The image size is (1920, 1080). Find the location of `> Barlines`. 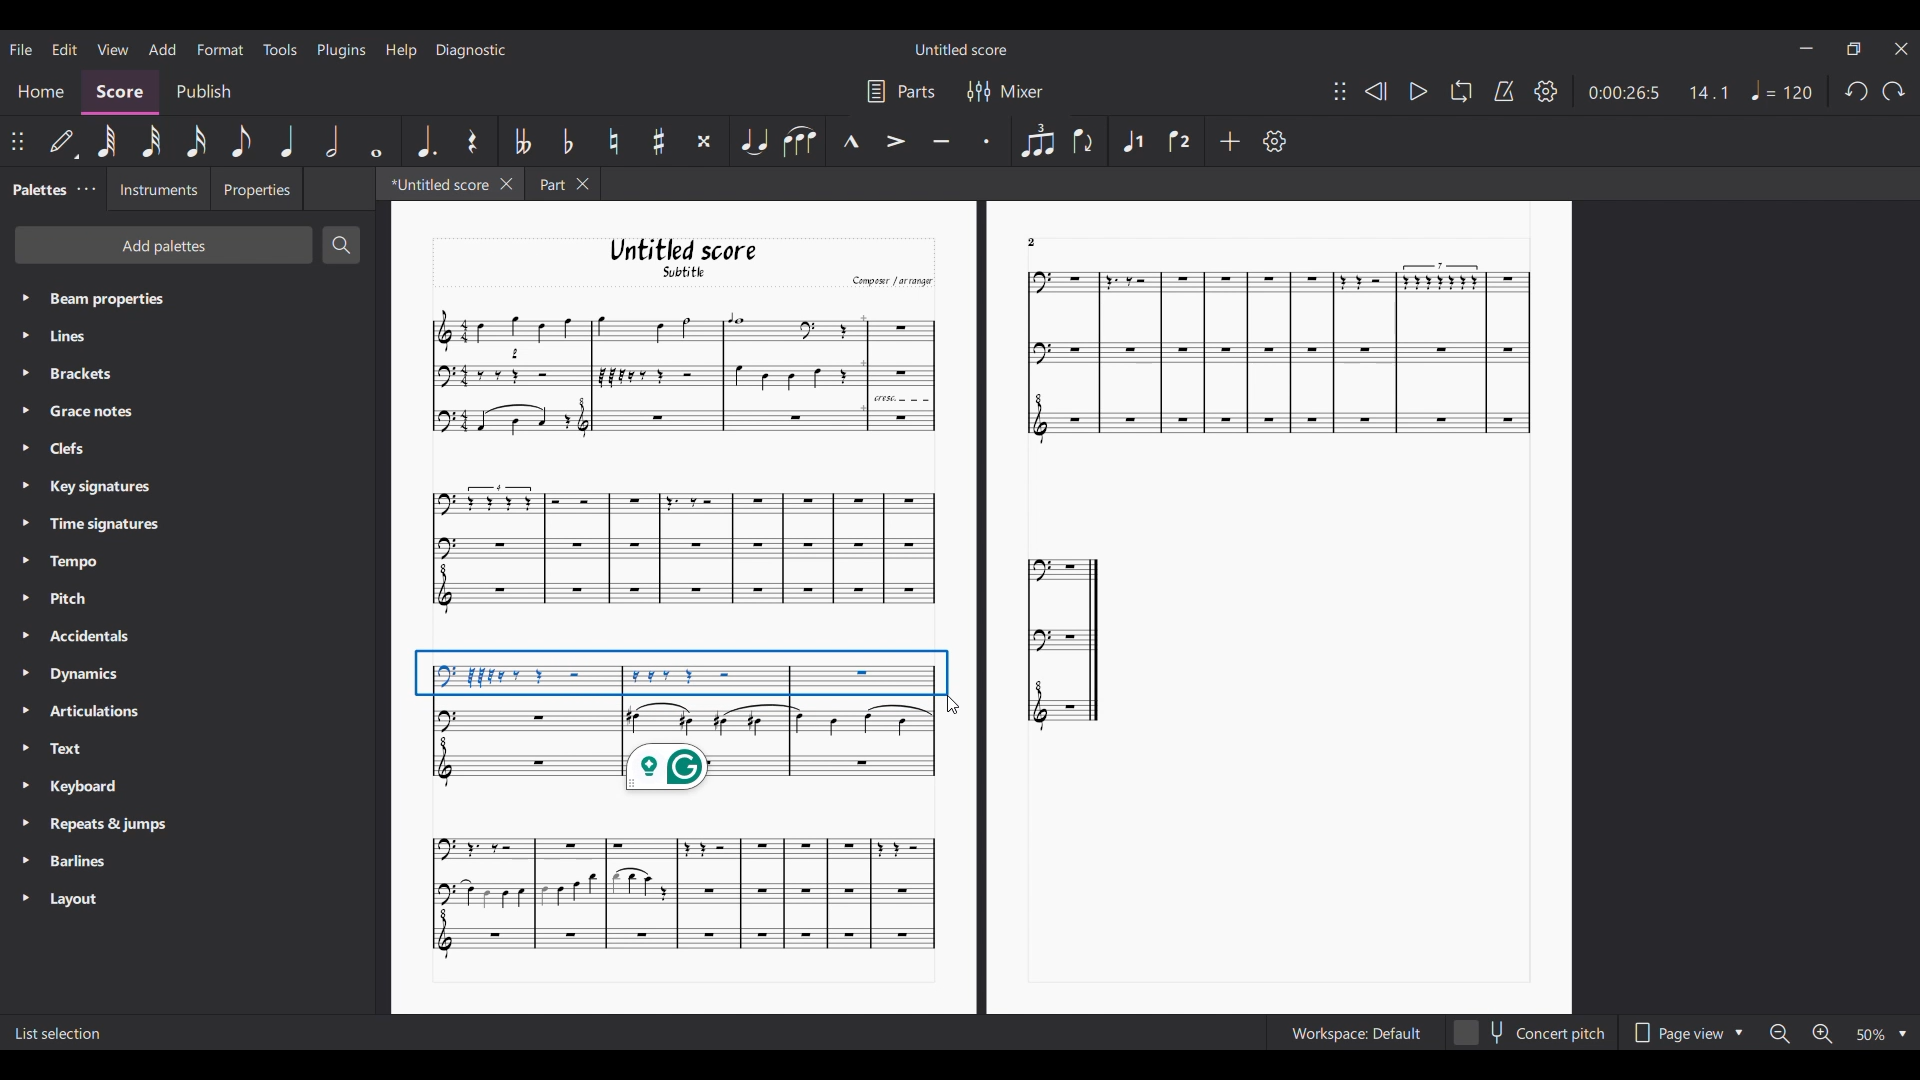

> Barlines is located at coordinates (75, 862).